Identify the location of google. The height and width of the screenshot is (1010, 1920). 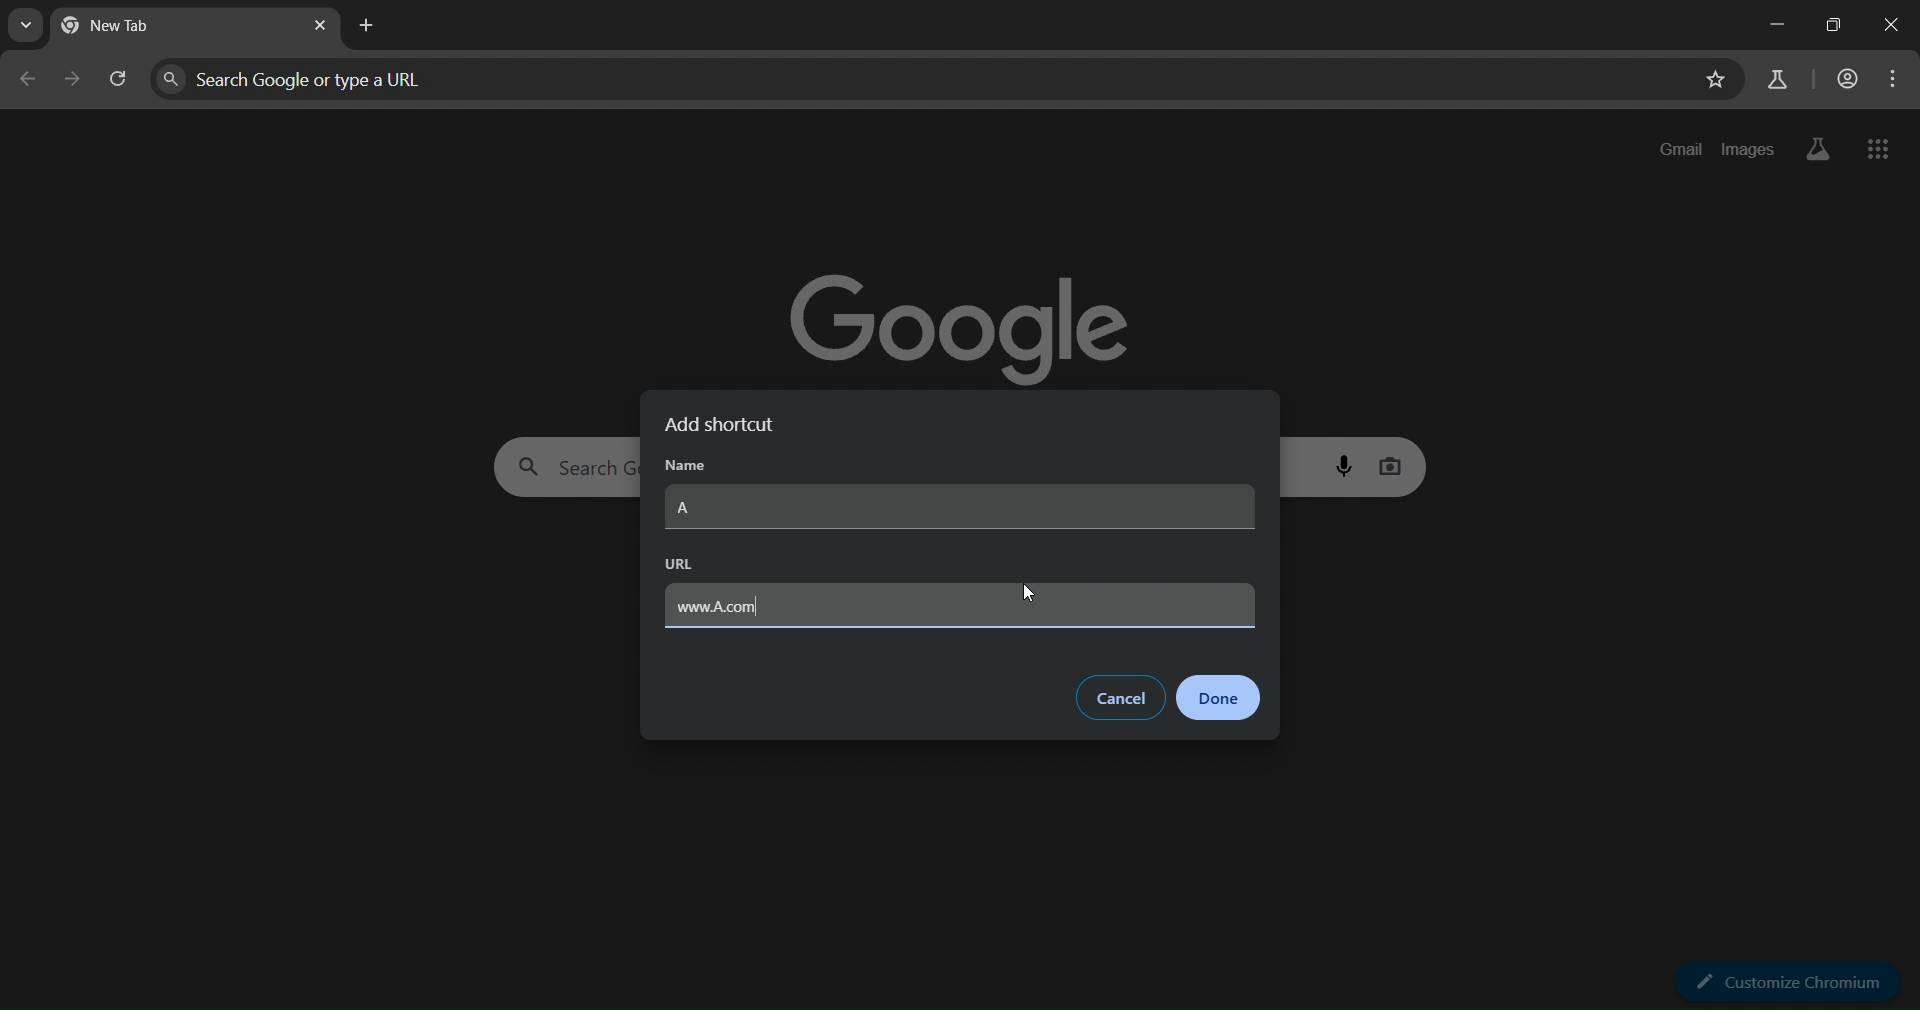
(968, 317).